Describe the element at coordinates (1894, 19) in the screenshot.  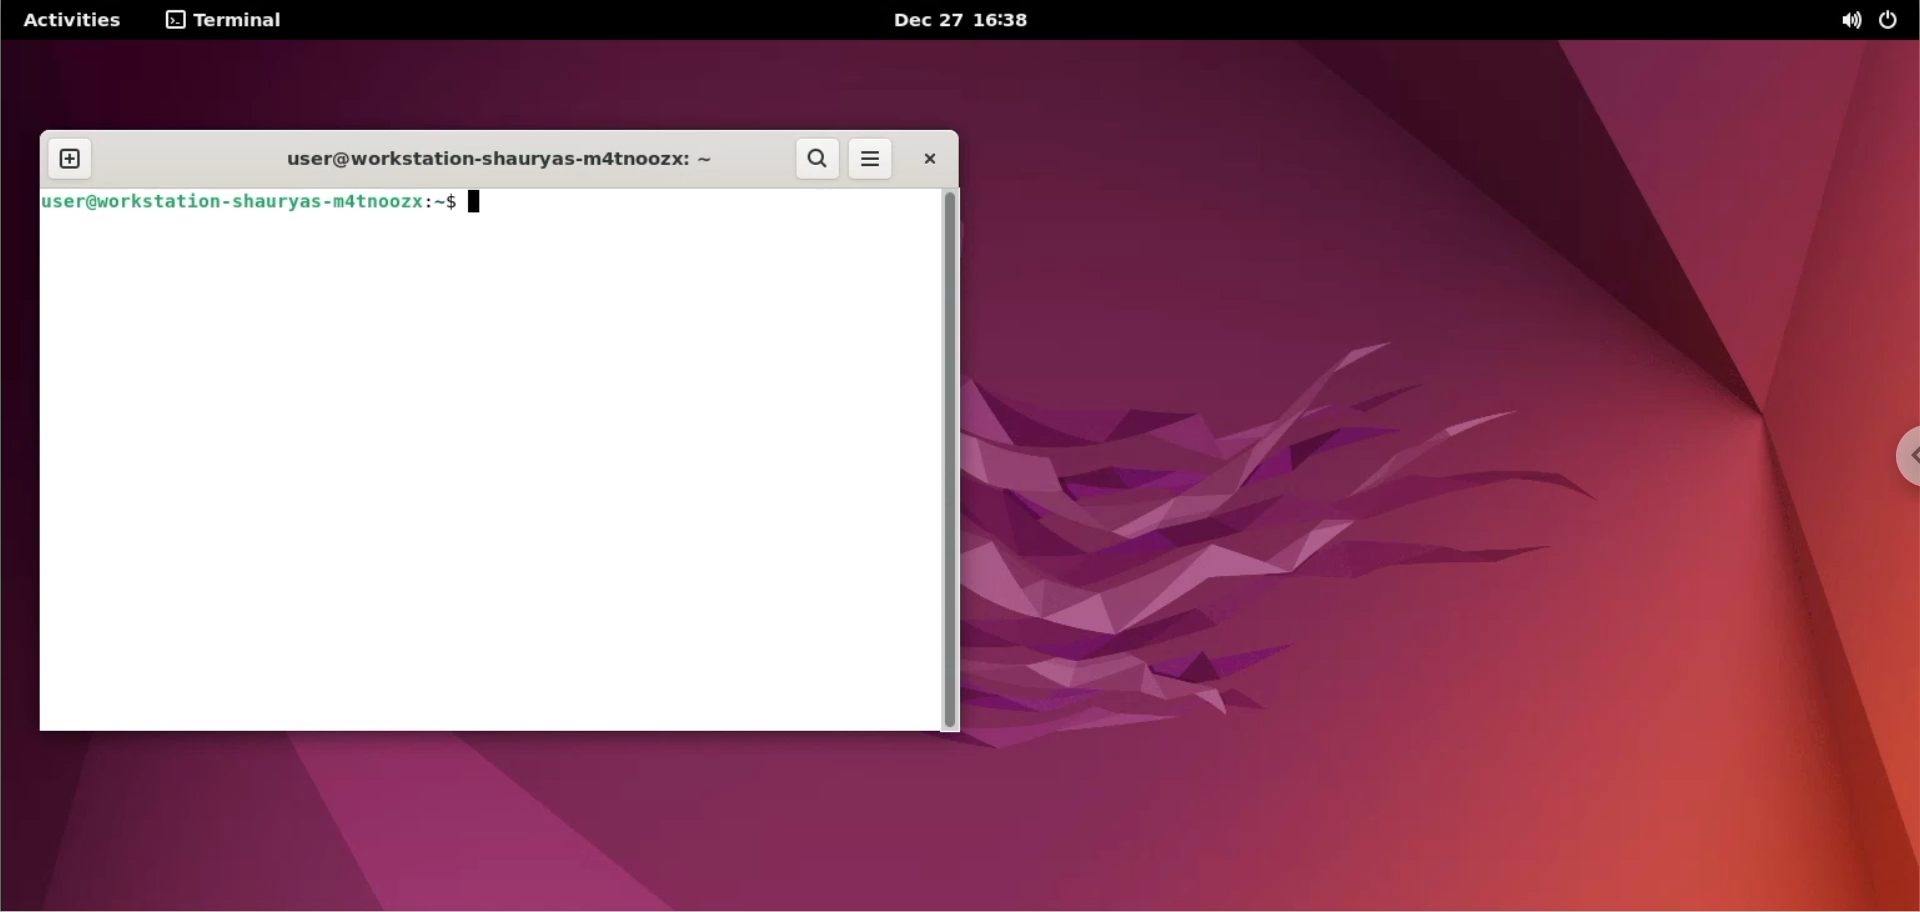
I see `Power` at that location.